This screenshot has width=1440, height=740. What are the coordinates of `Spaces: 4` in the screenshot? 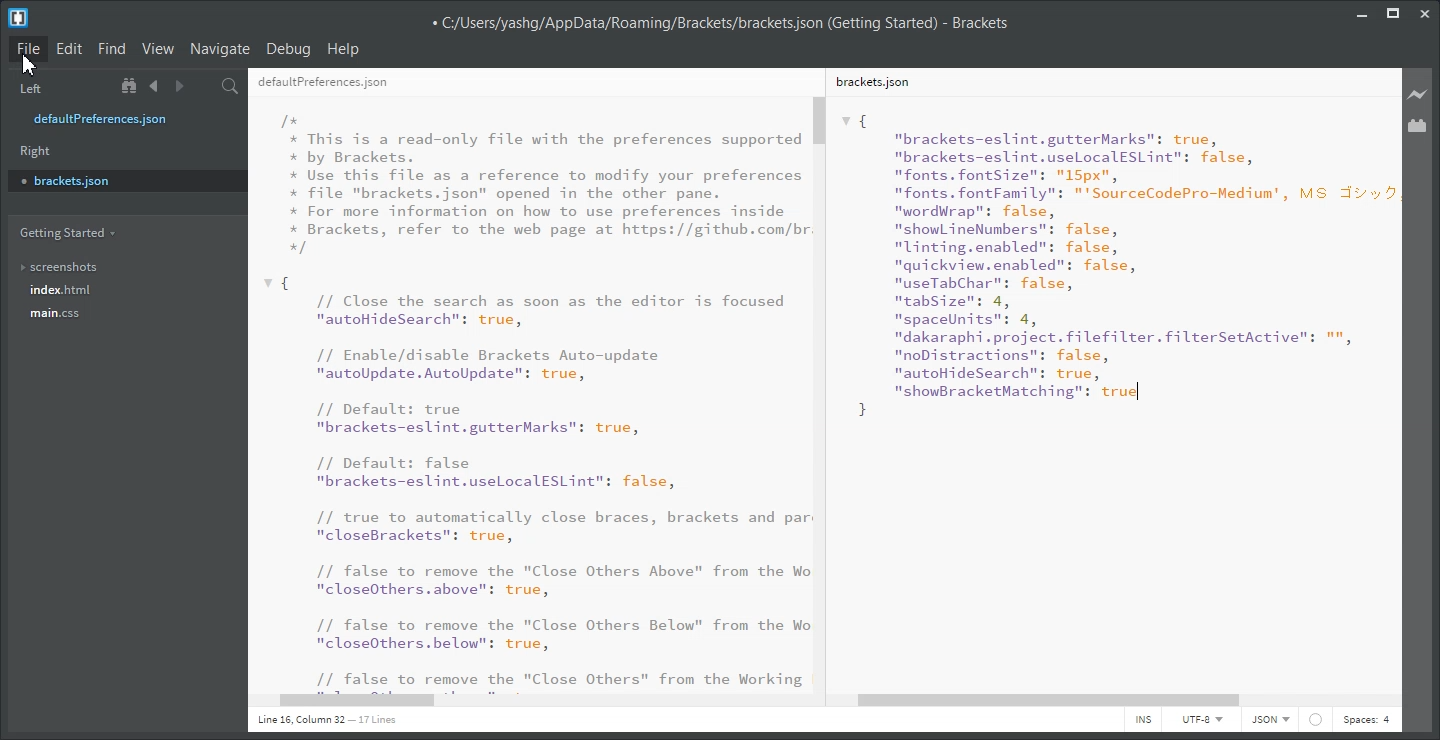 It's located at (1366, 720).